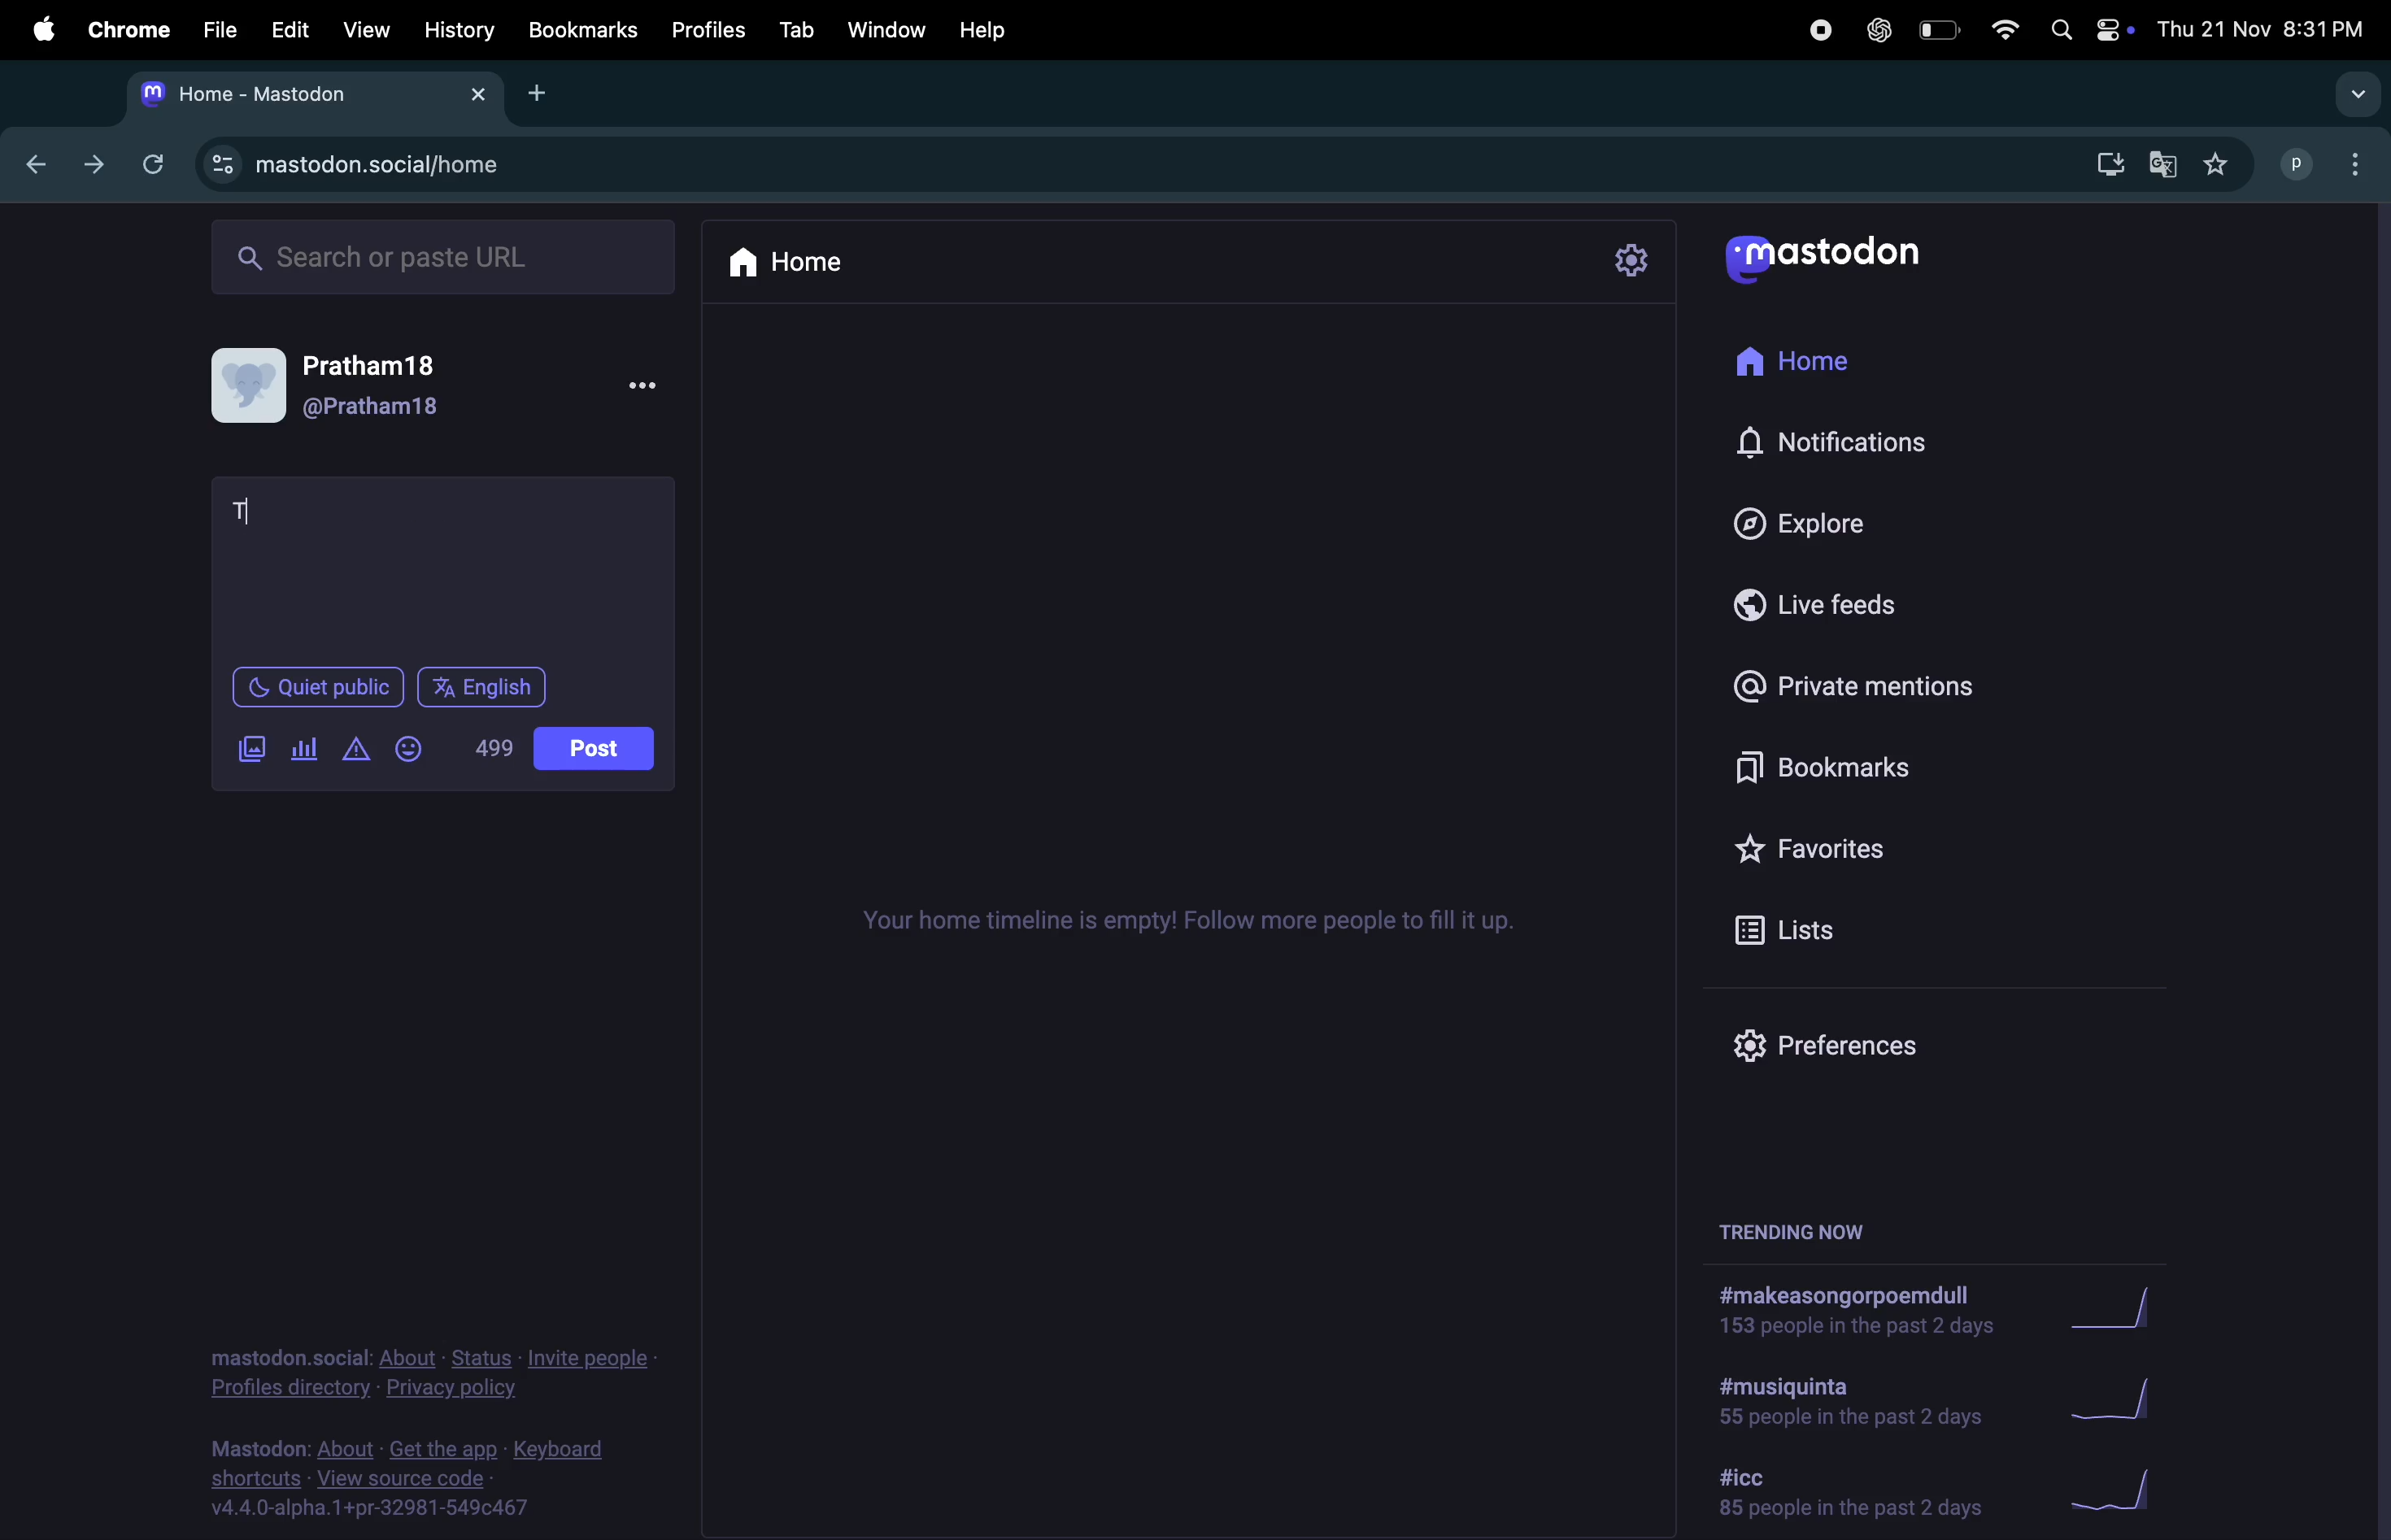 This screenshot has width=2391, height=1540. What do you see at coordinates (252, 95) in the screenshot?
I see `mastadon tab` at bounding box center [252, 95].